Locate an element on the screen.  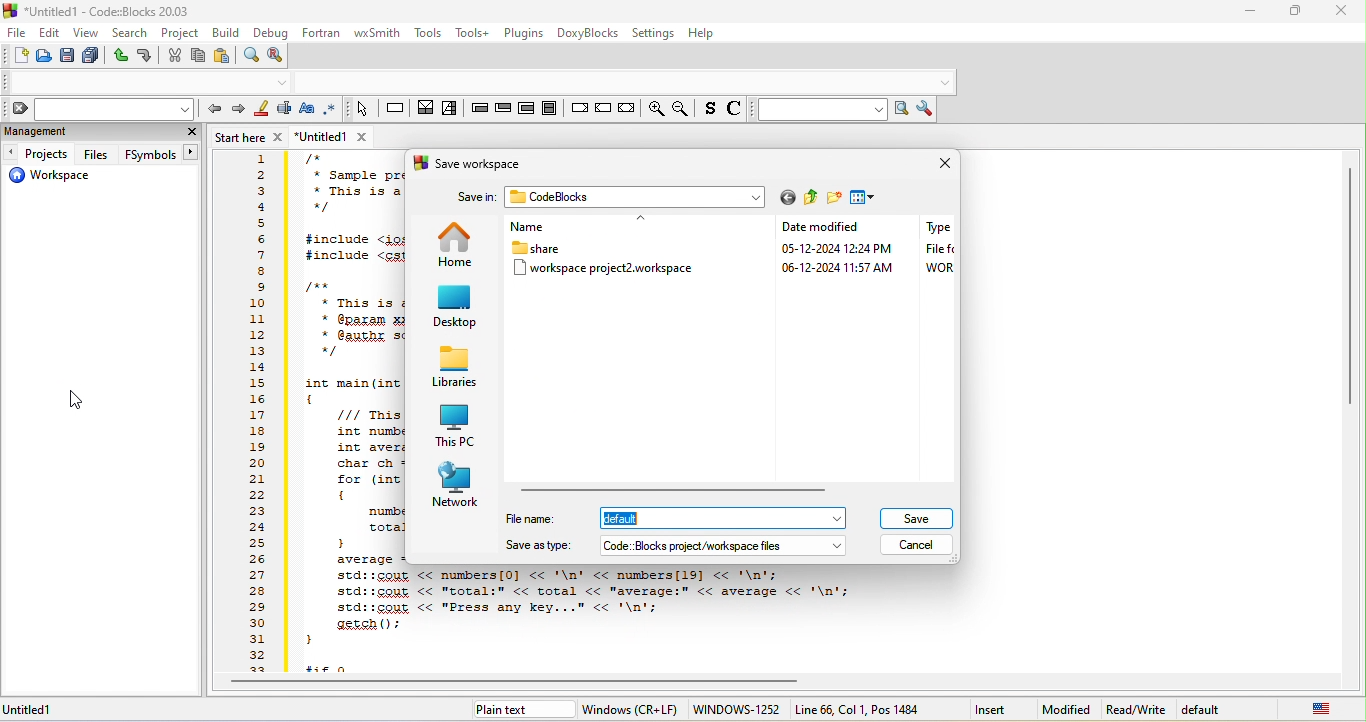
entry is located at coordinates (480, 111).